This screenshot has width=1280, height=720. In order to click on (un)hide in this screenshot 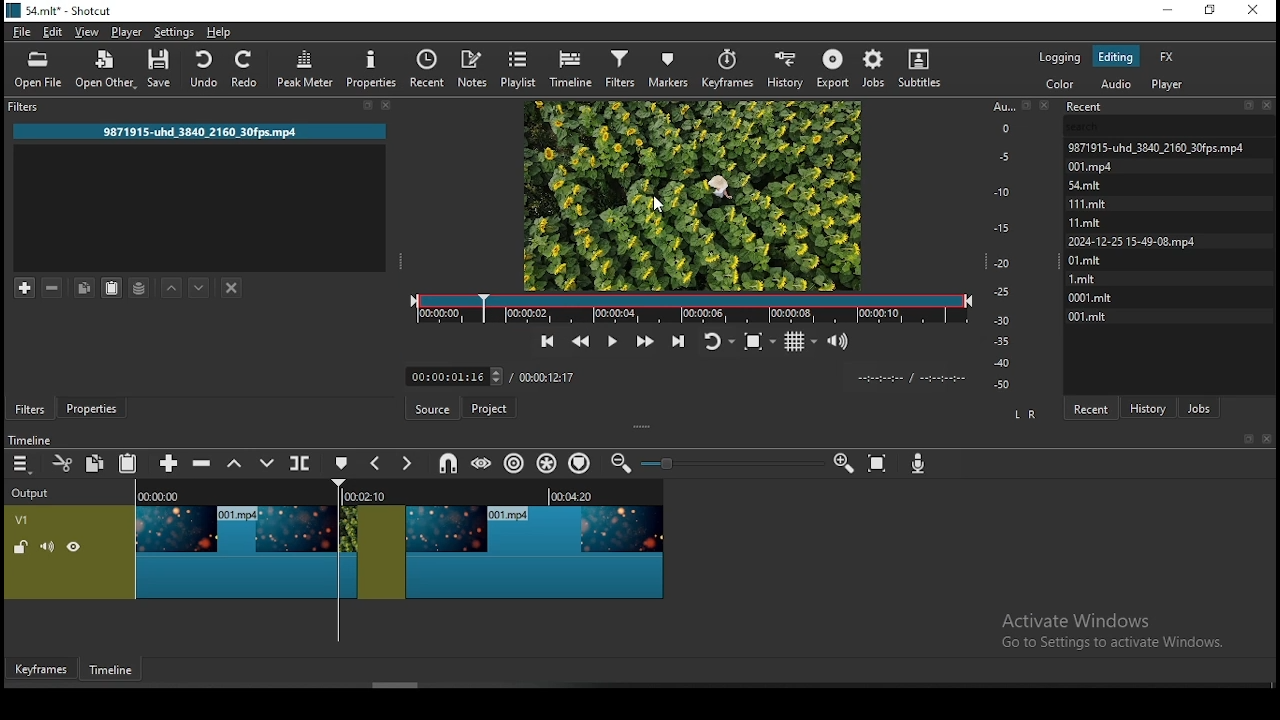, I will do `click(75, 547)`.